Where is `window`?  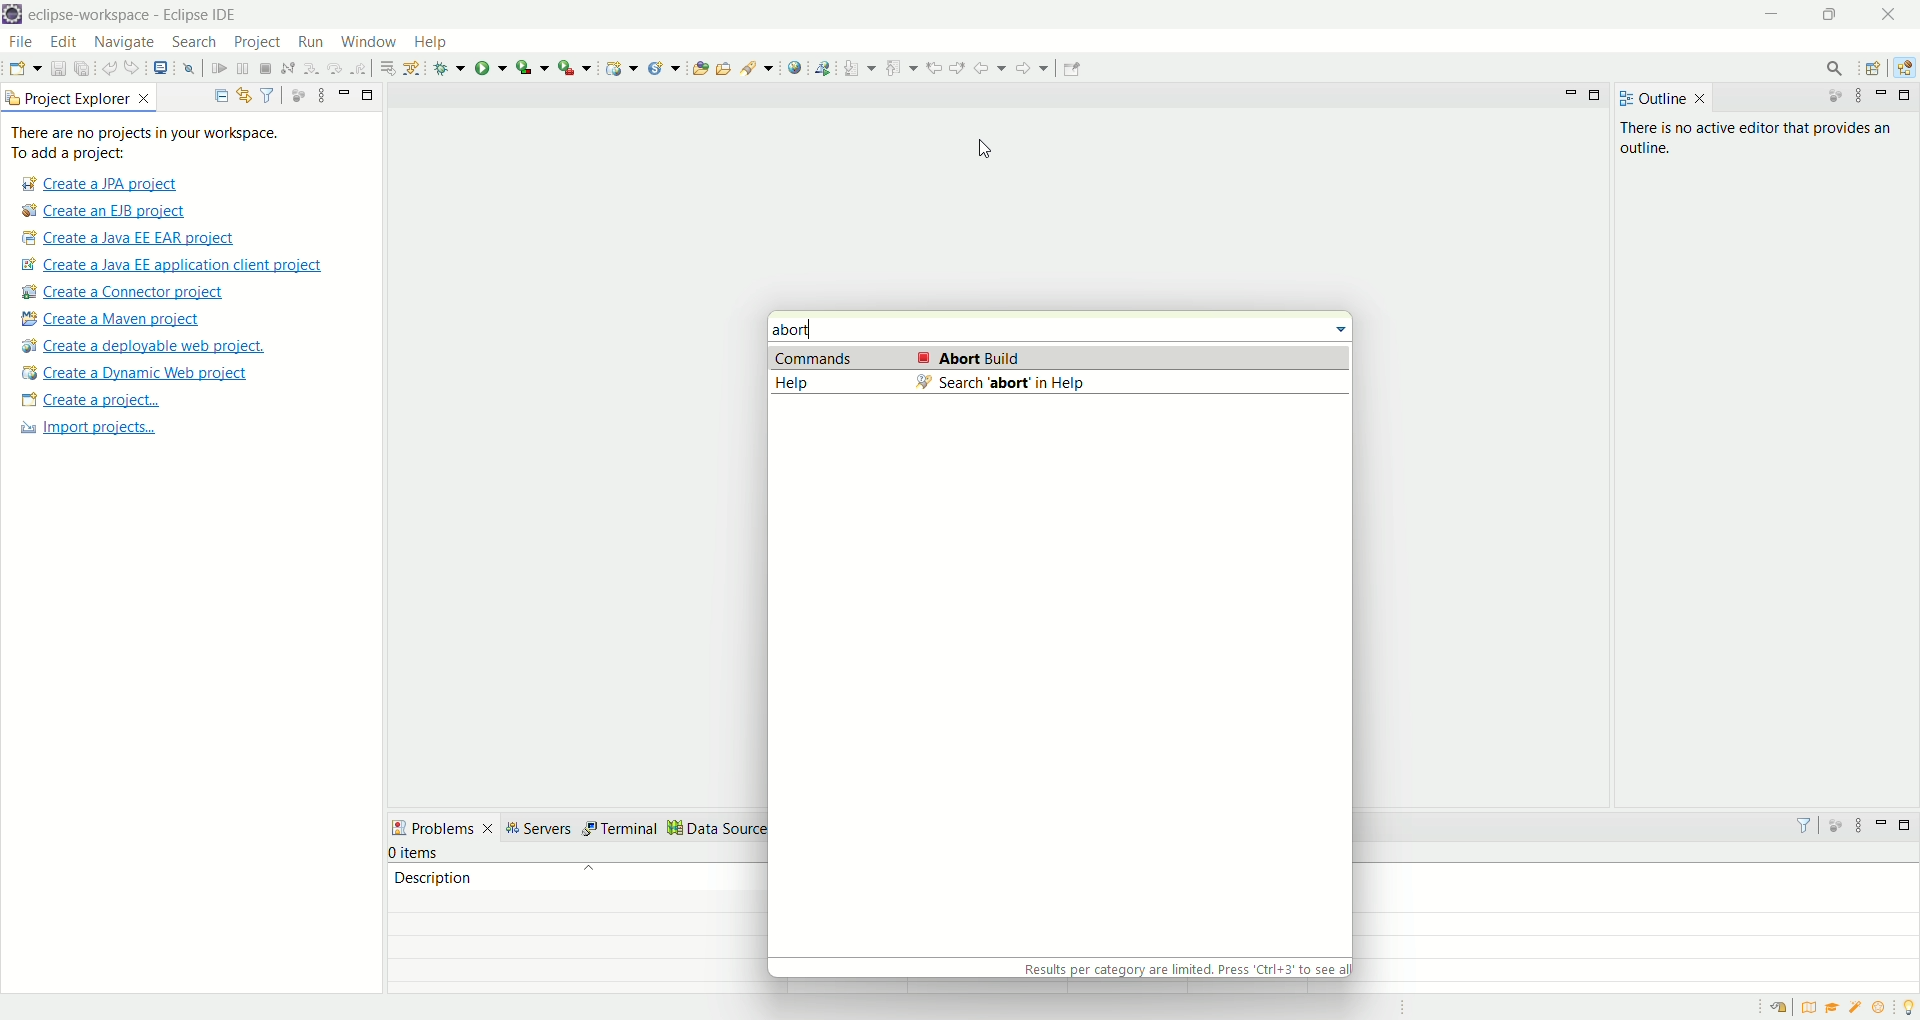
window is located at coordinates (367, 40).